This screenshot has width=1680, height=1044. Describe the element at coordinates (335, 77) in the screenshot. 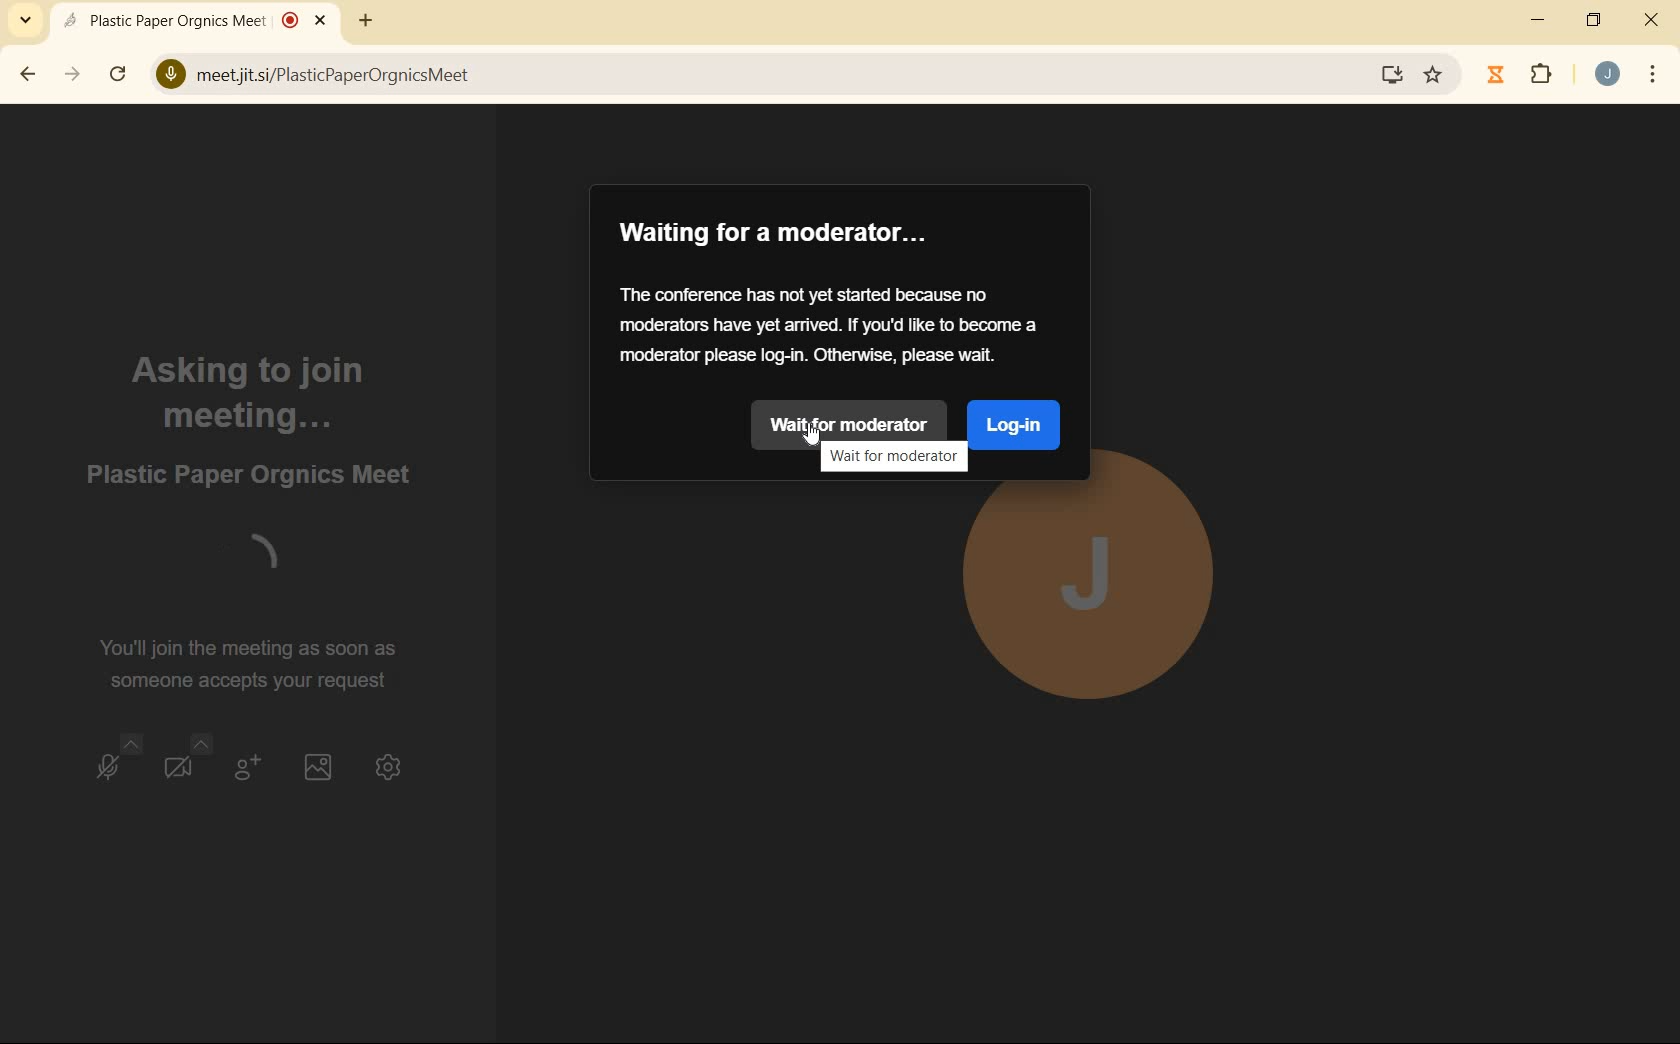

I see `meeting URL` at that location.